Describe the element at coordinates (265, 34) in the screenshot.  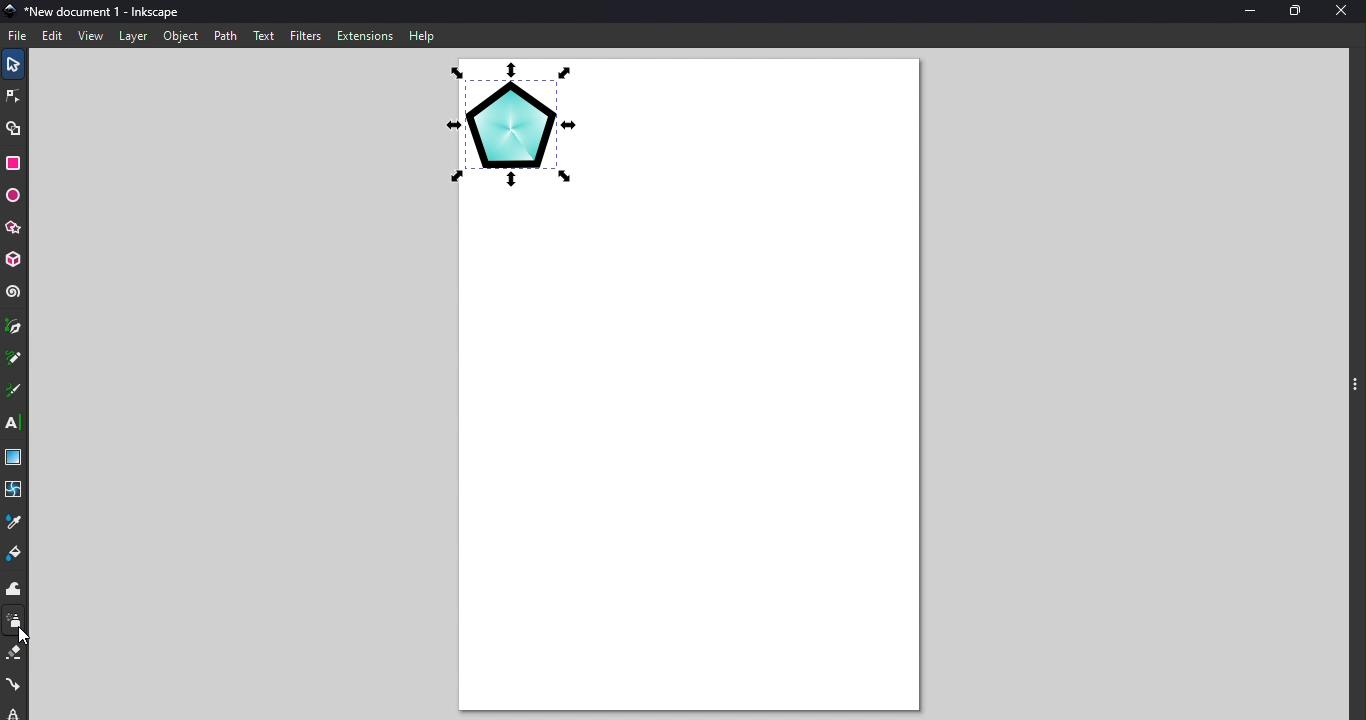
I see `Text` at that location.